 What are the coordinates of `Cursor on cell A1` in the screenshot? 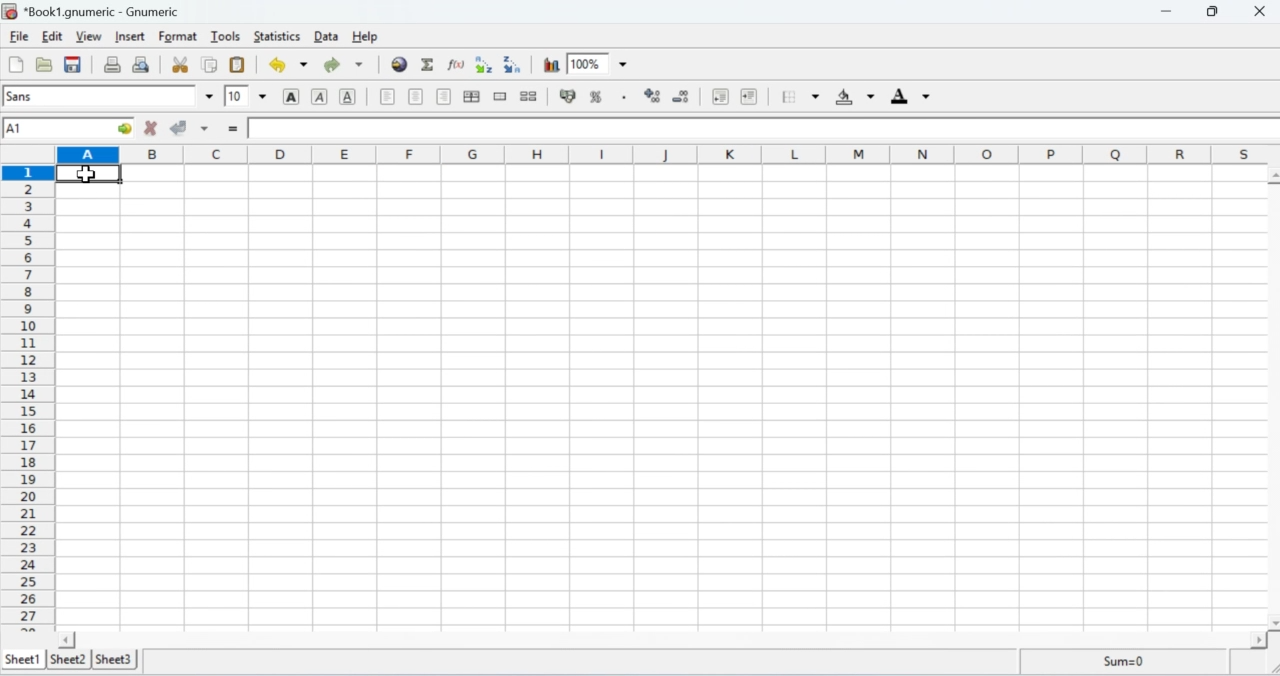 It's located at (90, 187).